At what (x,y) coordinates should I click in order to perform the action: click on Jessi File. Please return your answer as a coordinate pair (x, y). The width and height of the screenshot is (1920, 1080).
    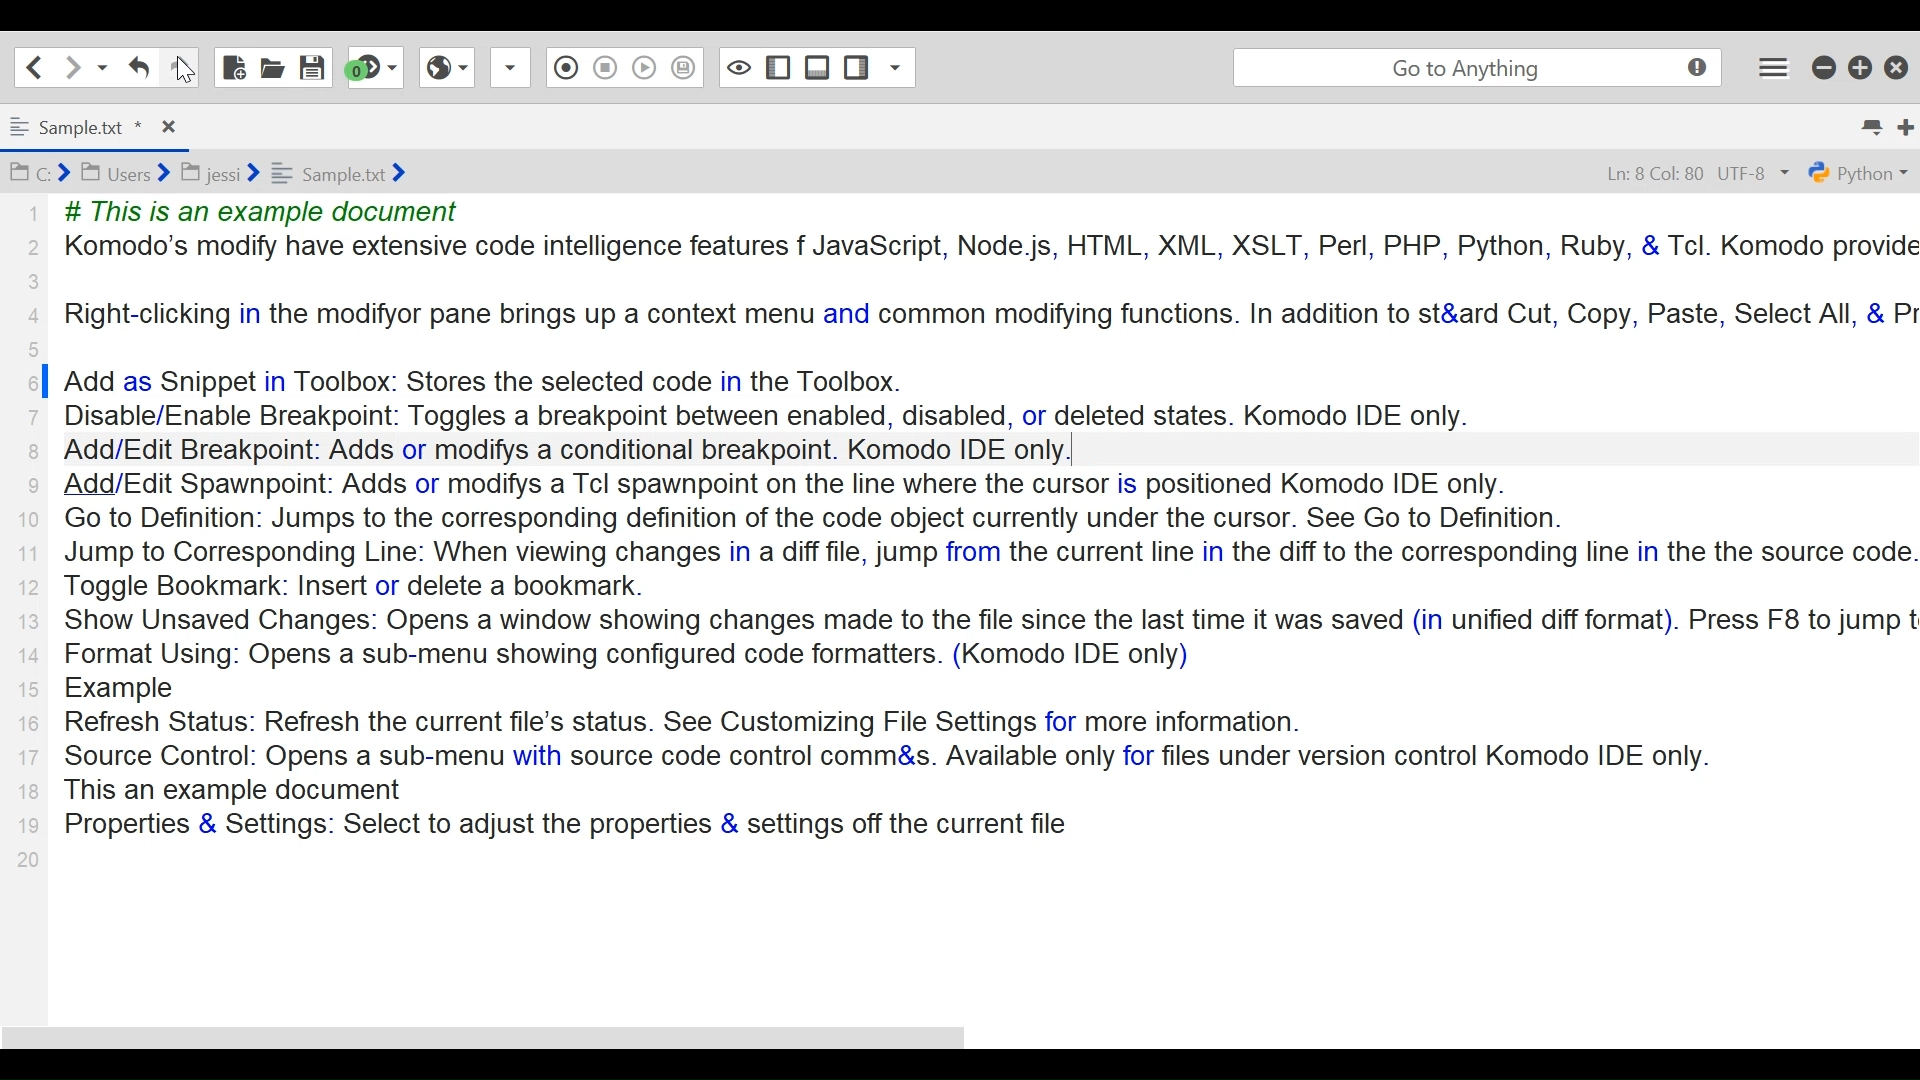
    Looking at the image, I should click on (221, 173).